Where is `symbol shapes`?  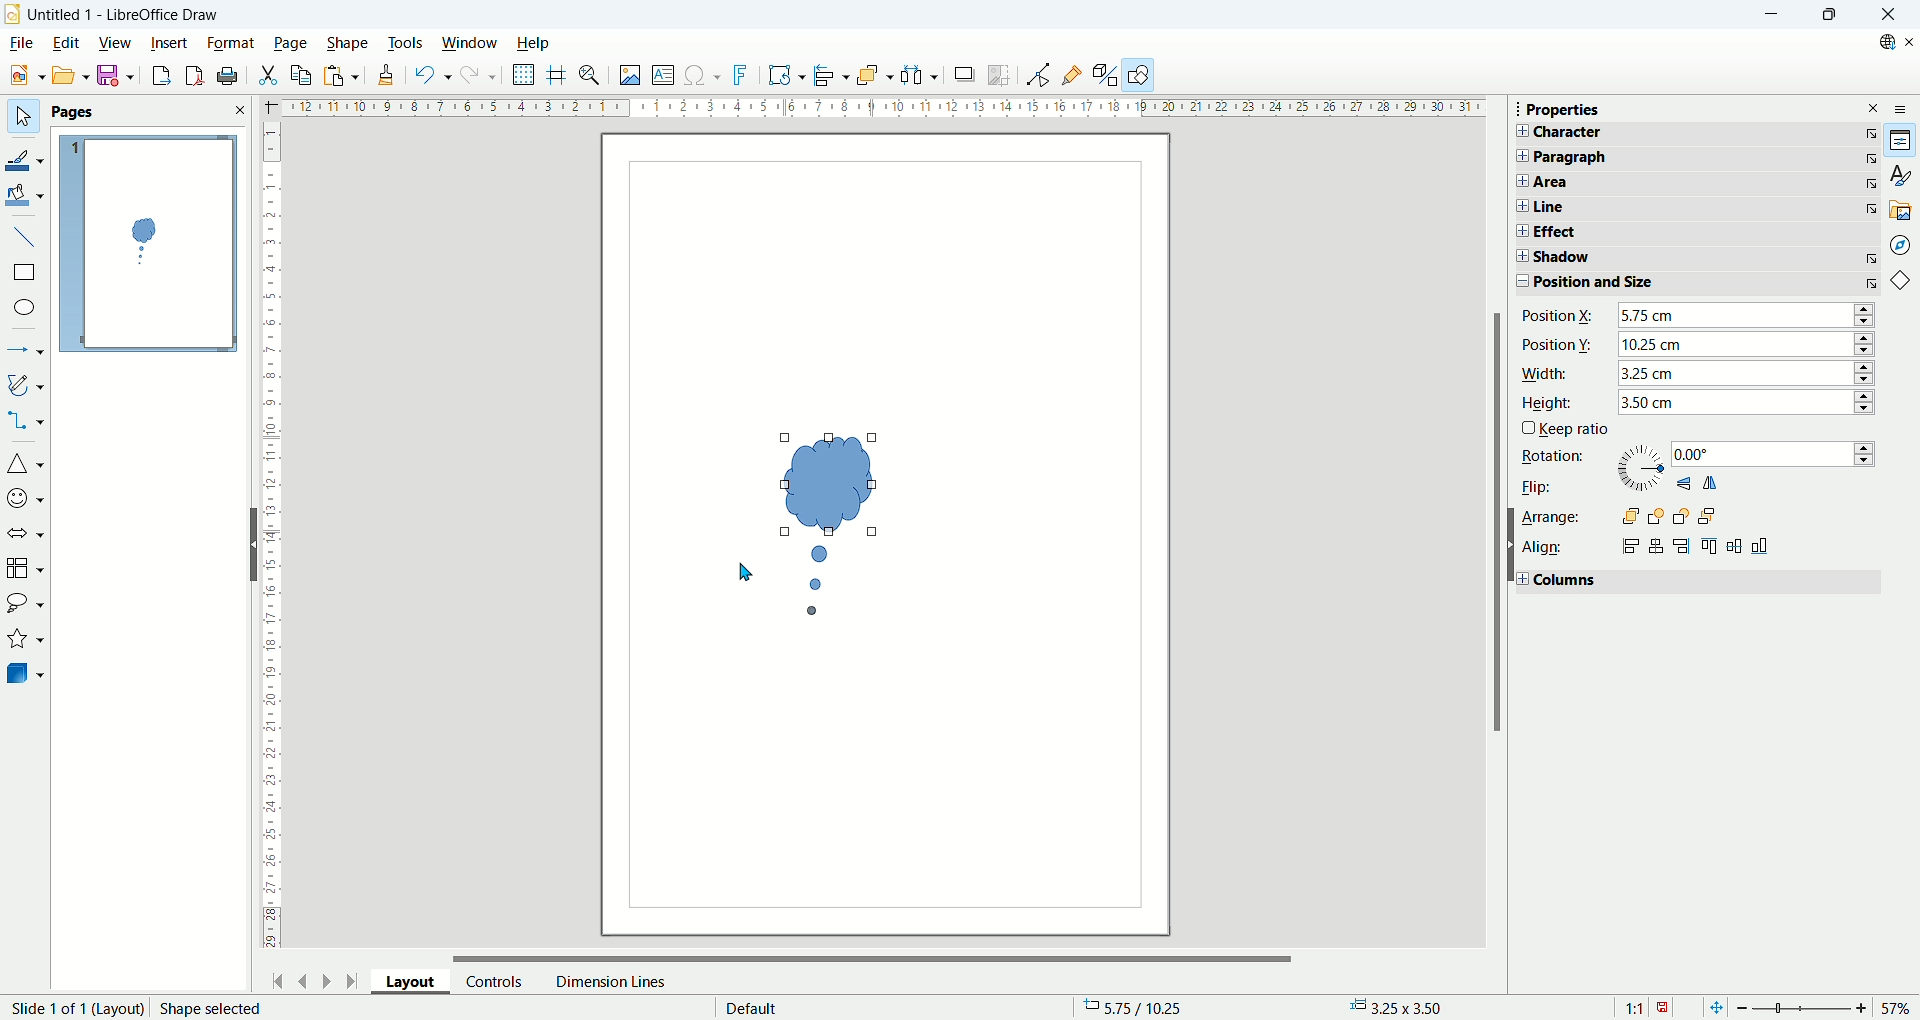
symbol shapes is located at coordinates (25, 497).